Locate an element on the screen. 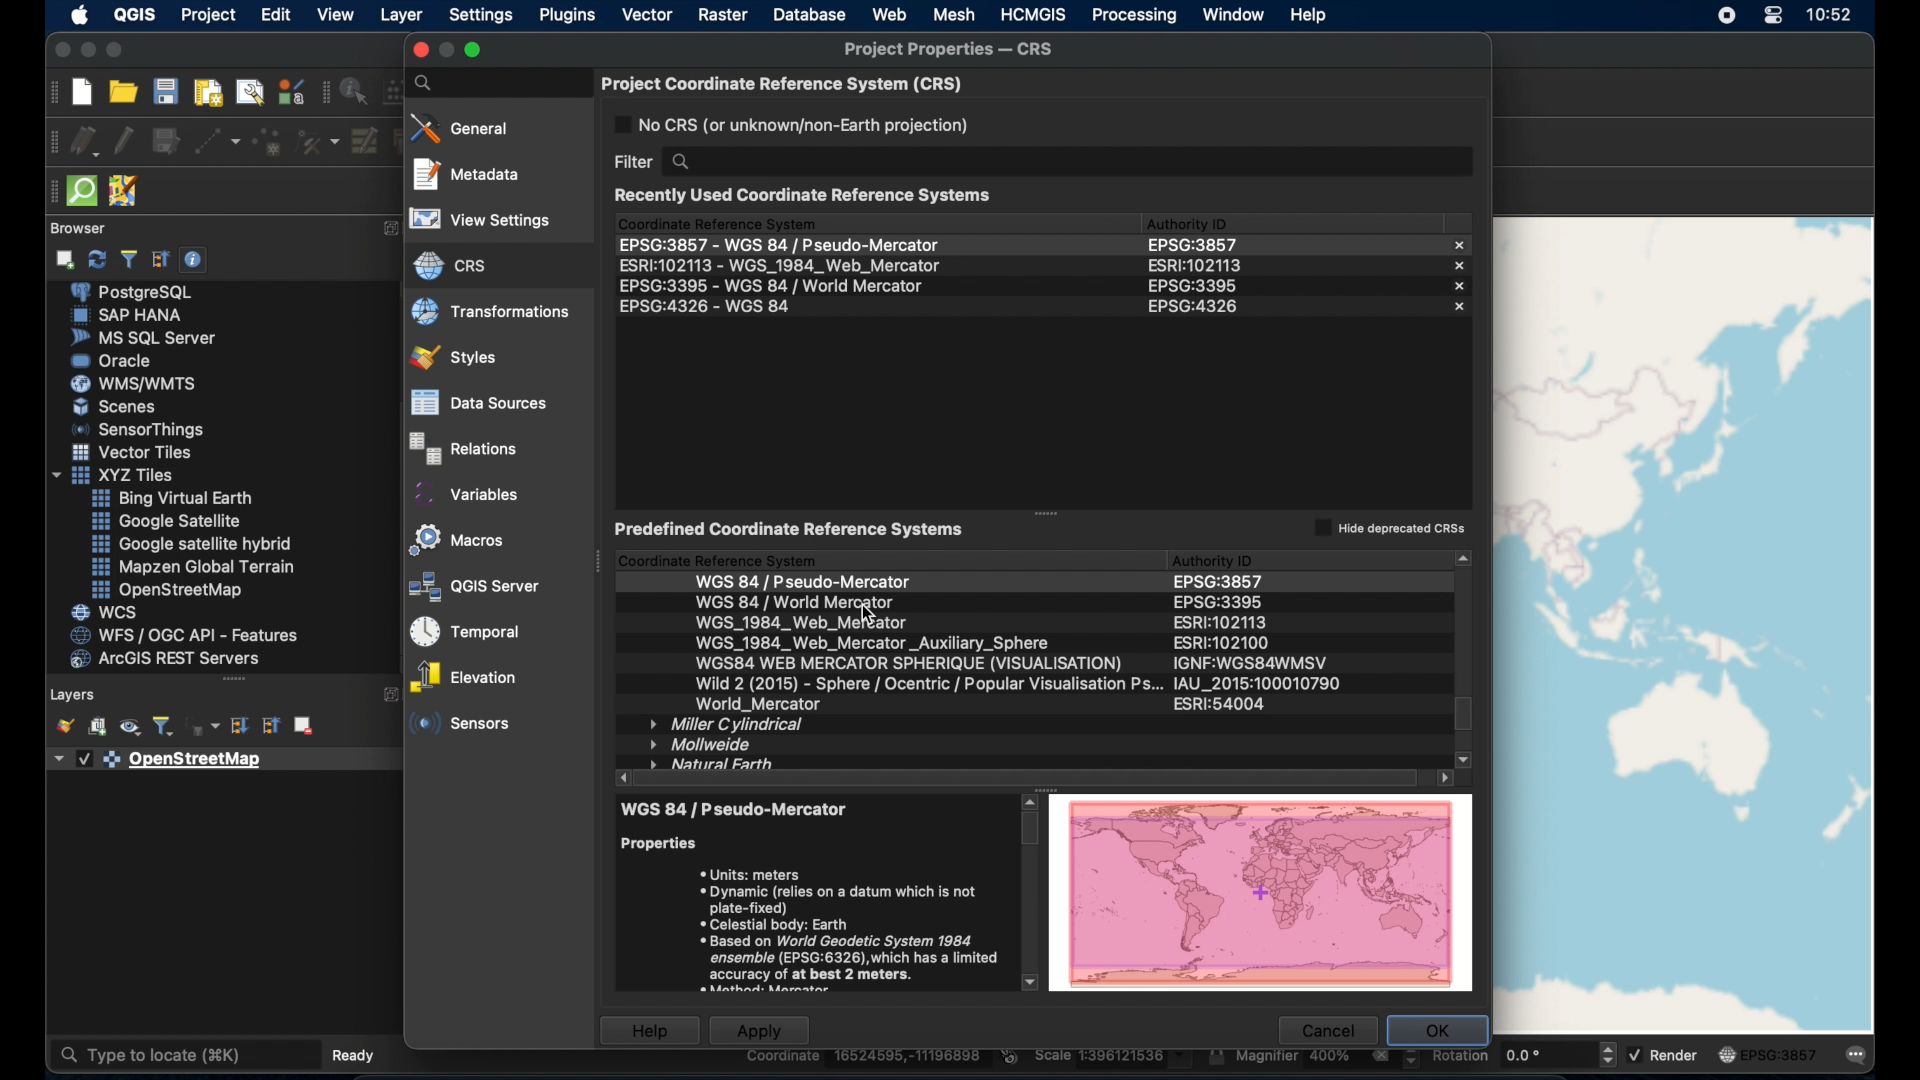  sensor things is located at coordinates (140, 432).